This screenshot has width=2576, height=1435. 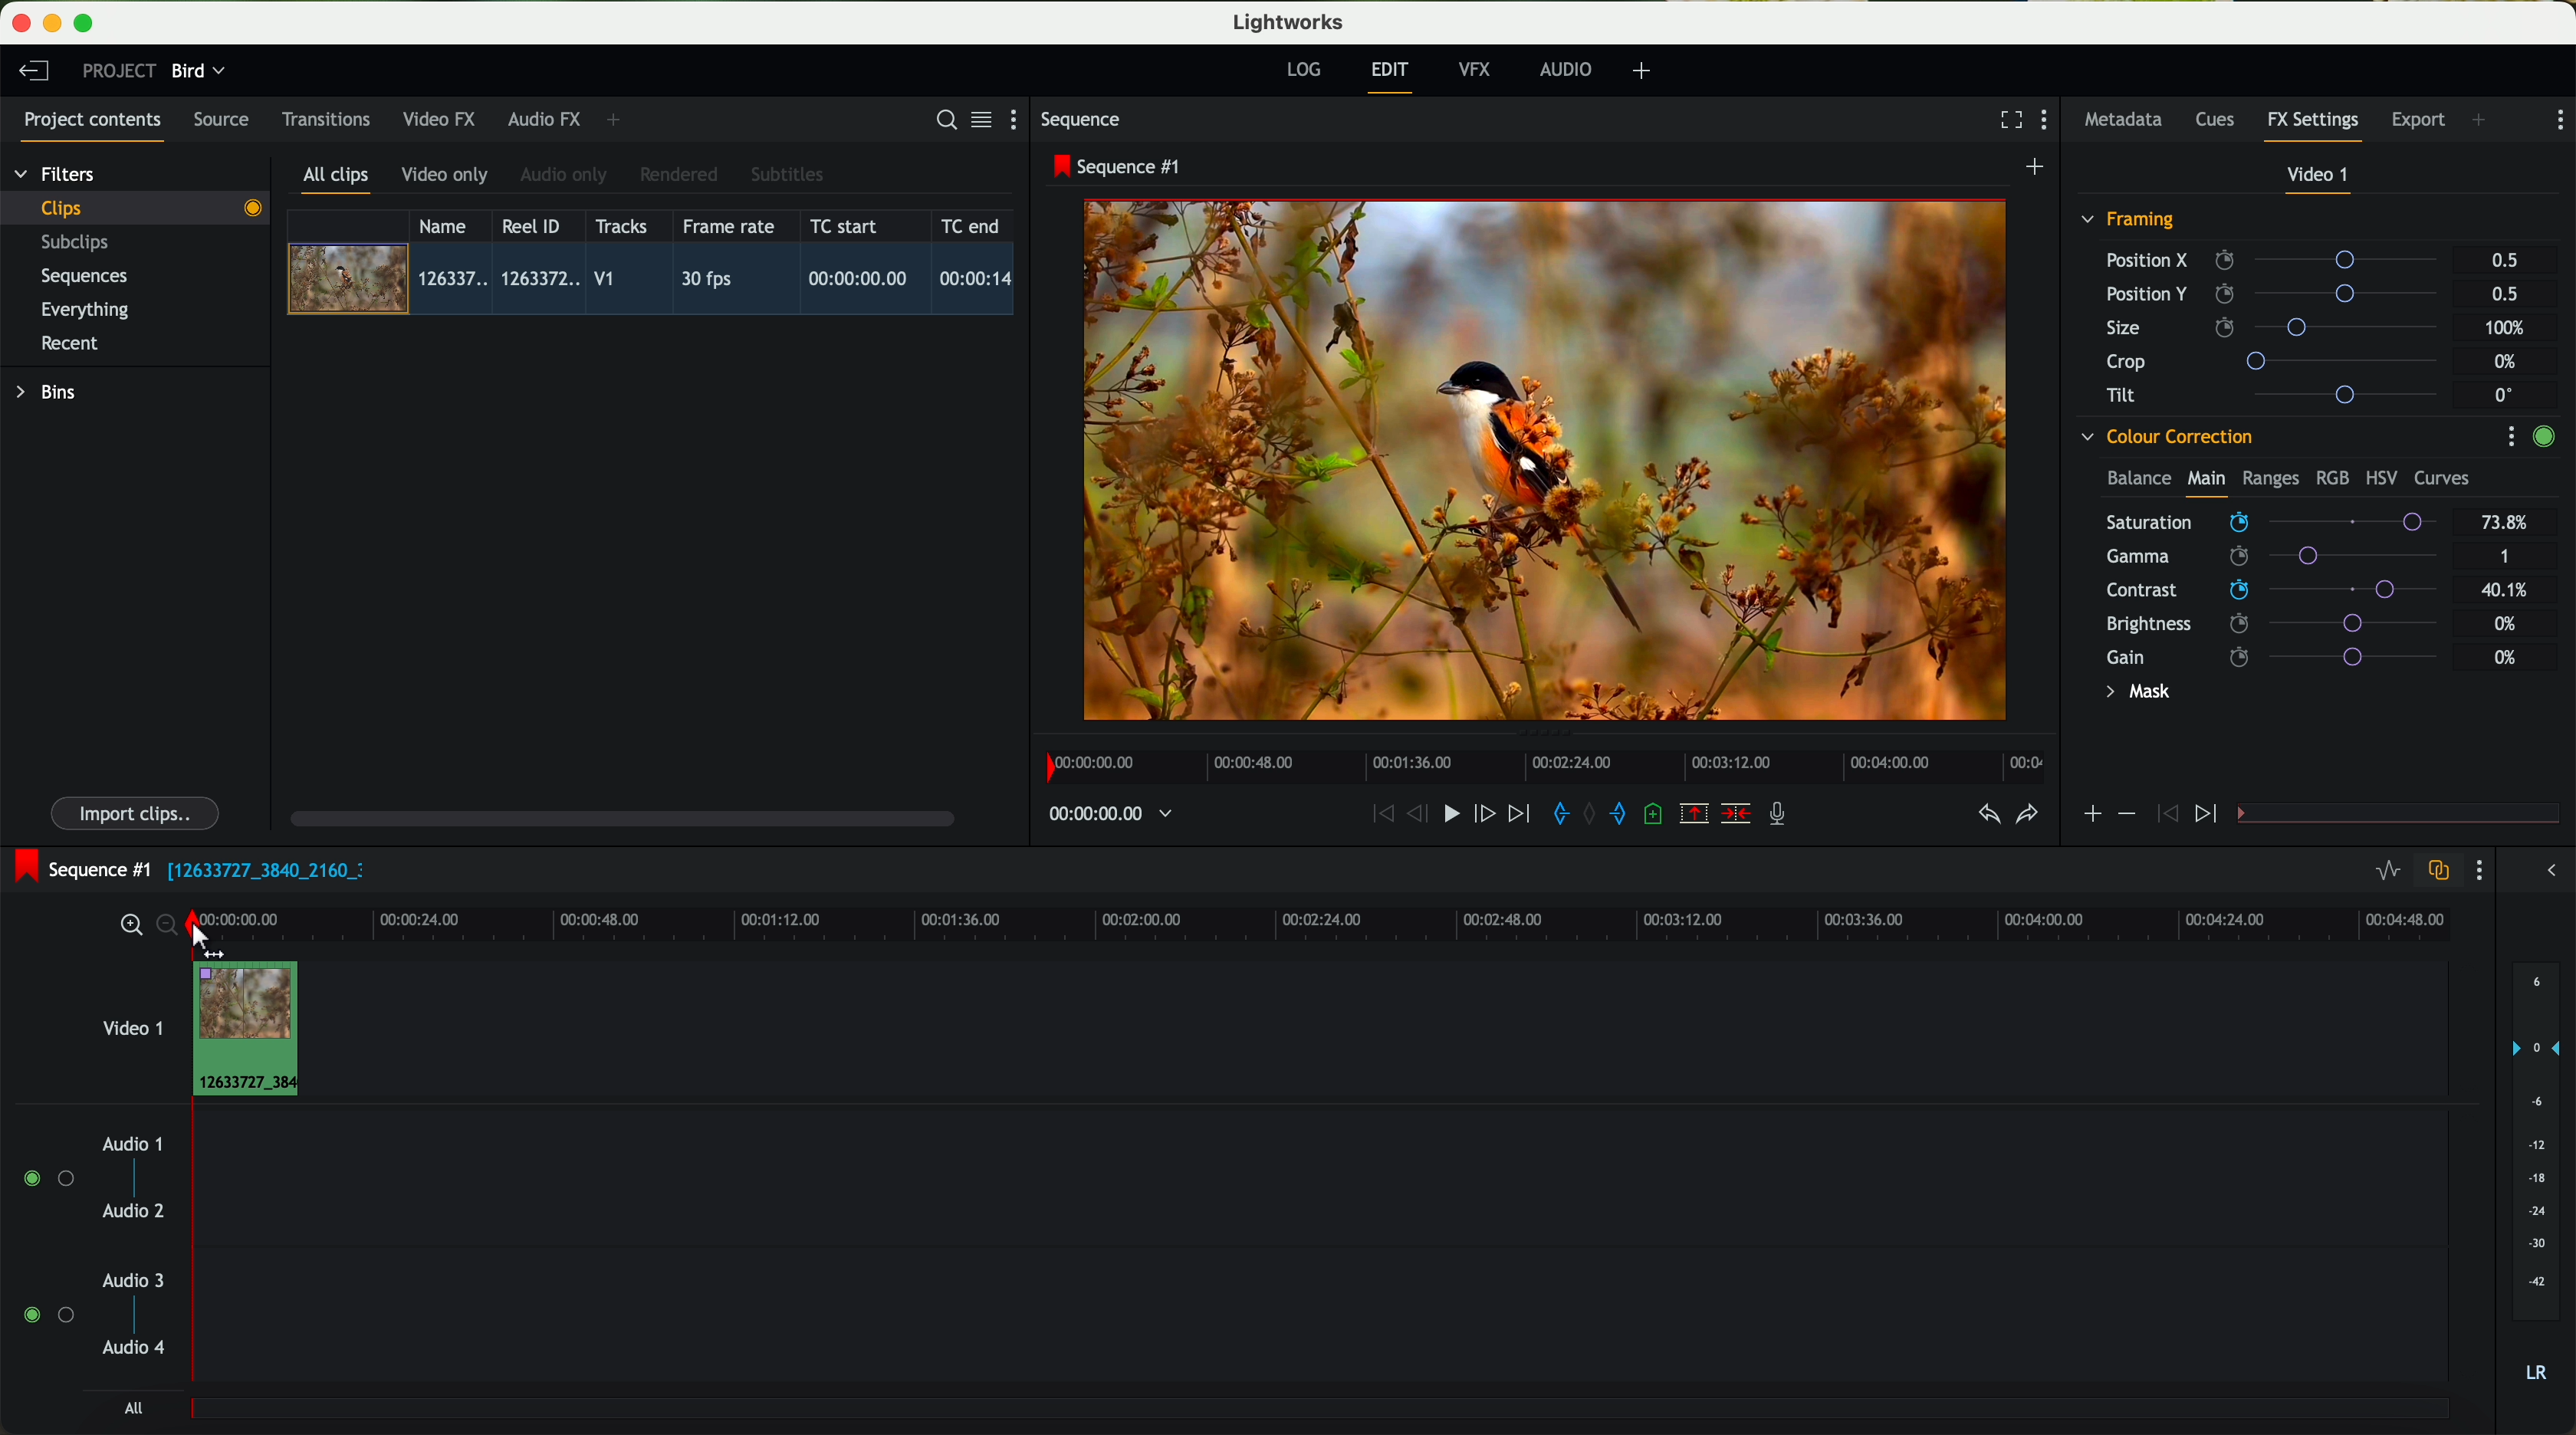 What do you see at coordinates (1736, 814) in the screenshot?
I see `delete/cut` at bounding box center [1736, 814].